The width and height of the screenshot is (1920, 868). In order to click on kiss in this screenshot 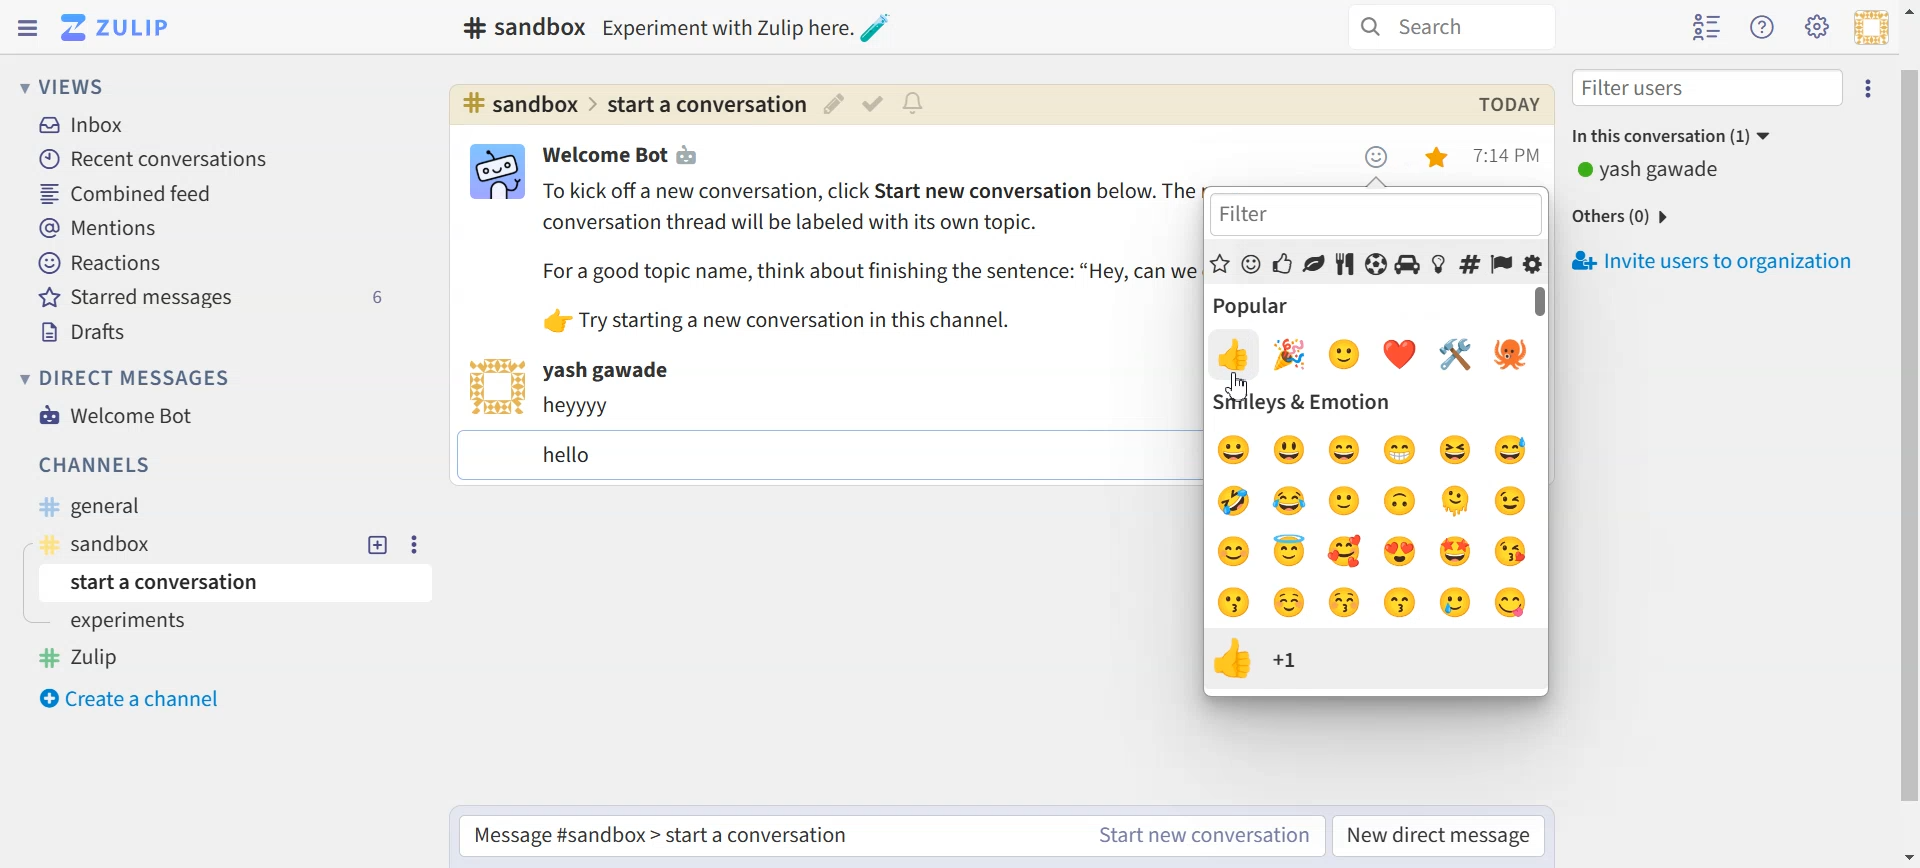, I will do `click(1235, 603)`.